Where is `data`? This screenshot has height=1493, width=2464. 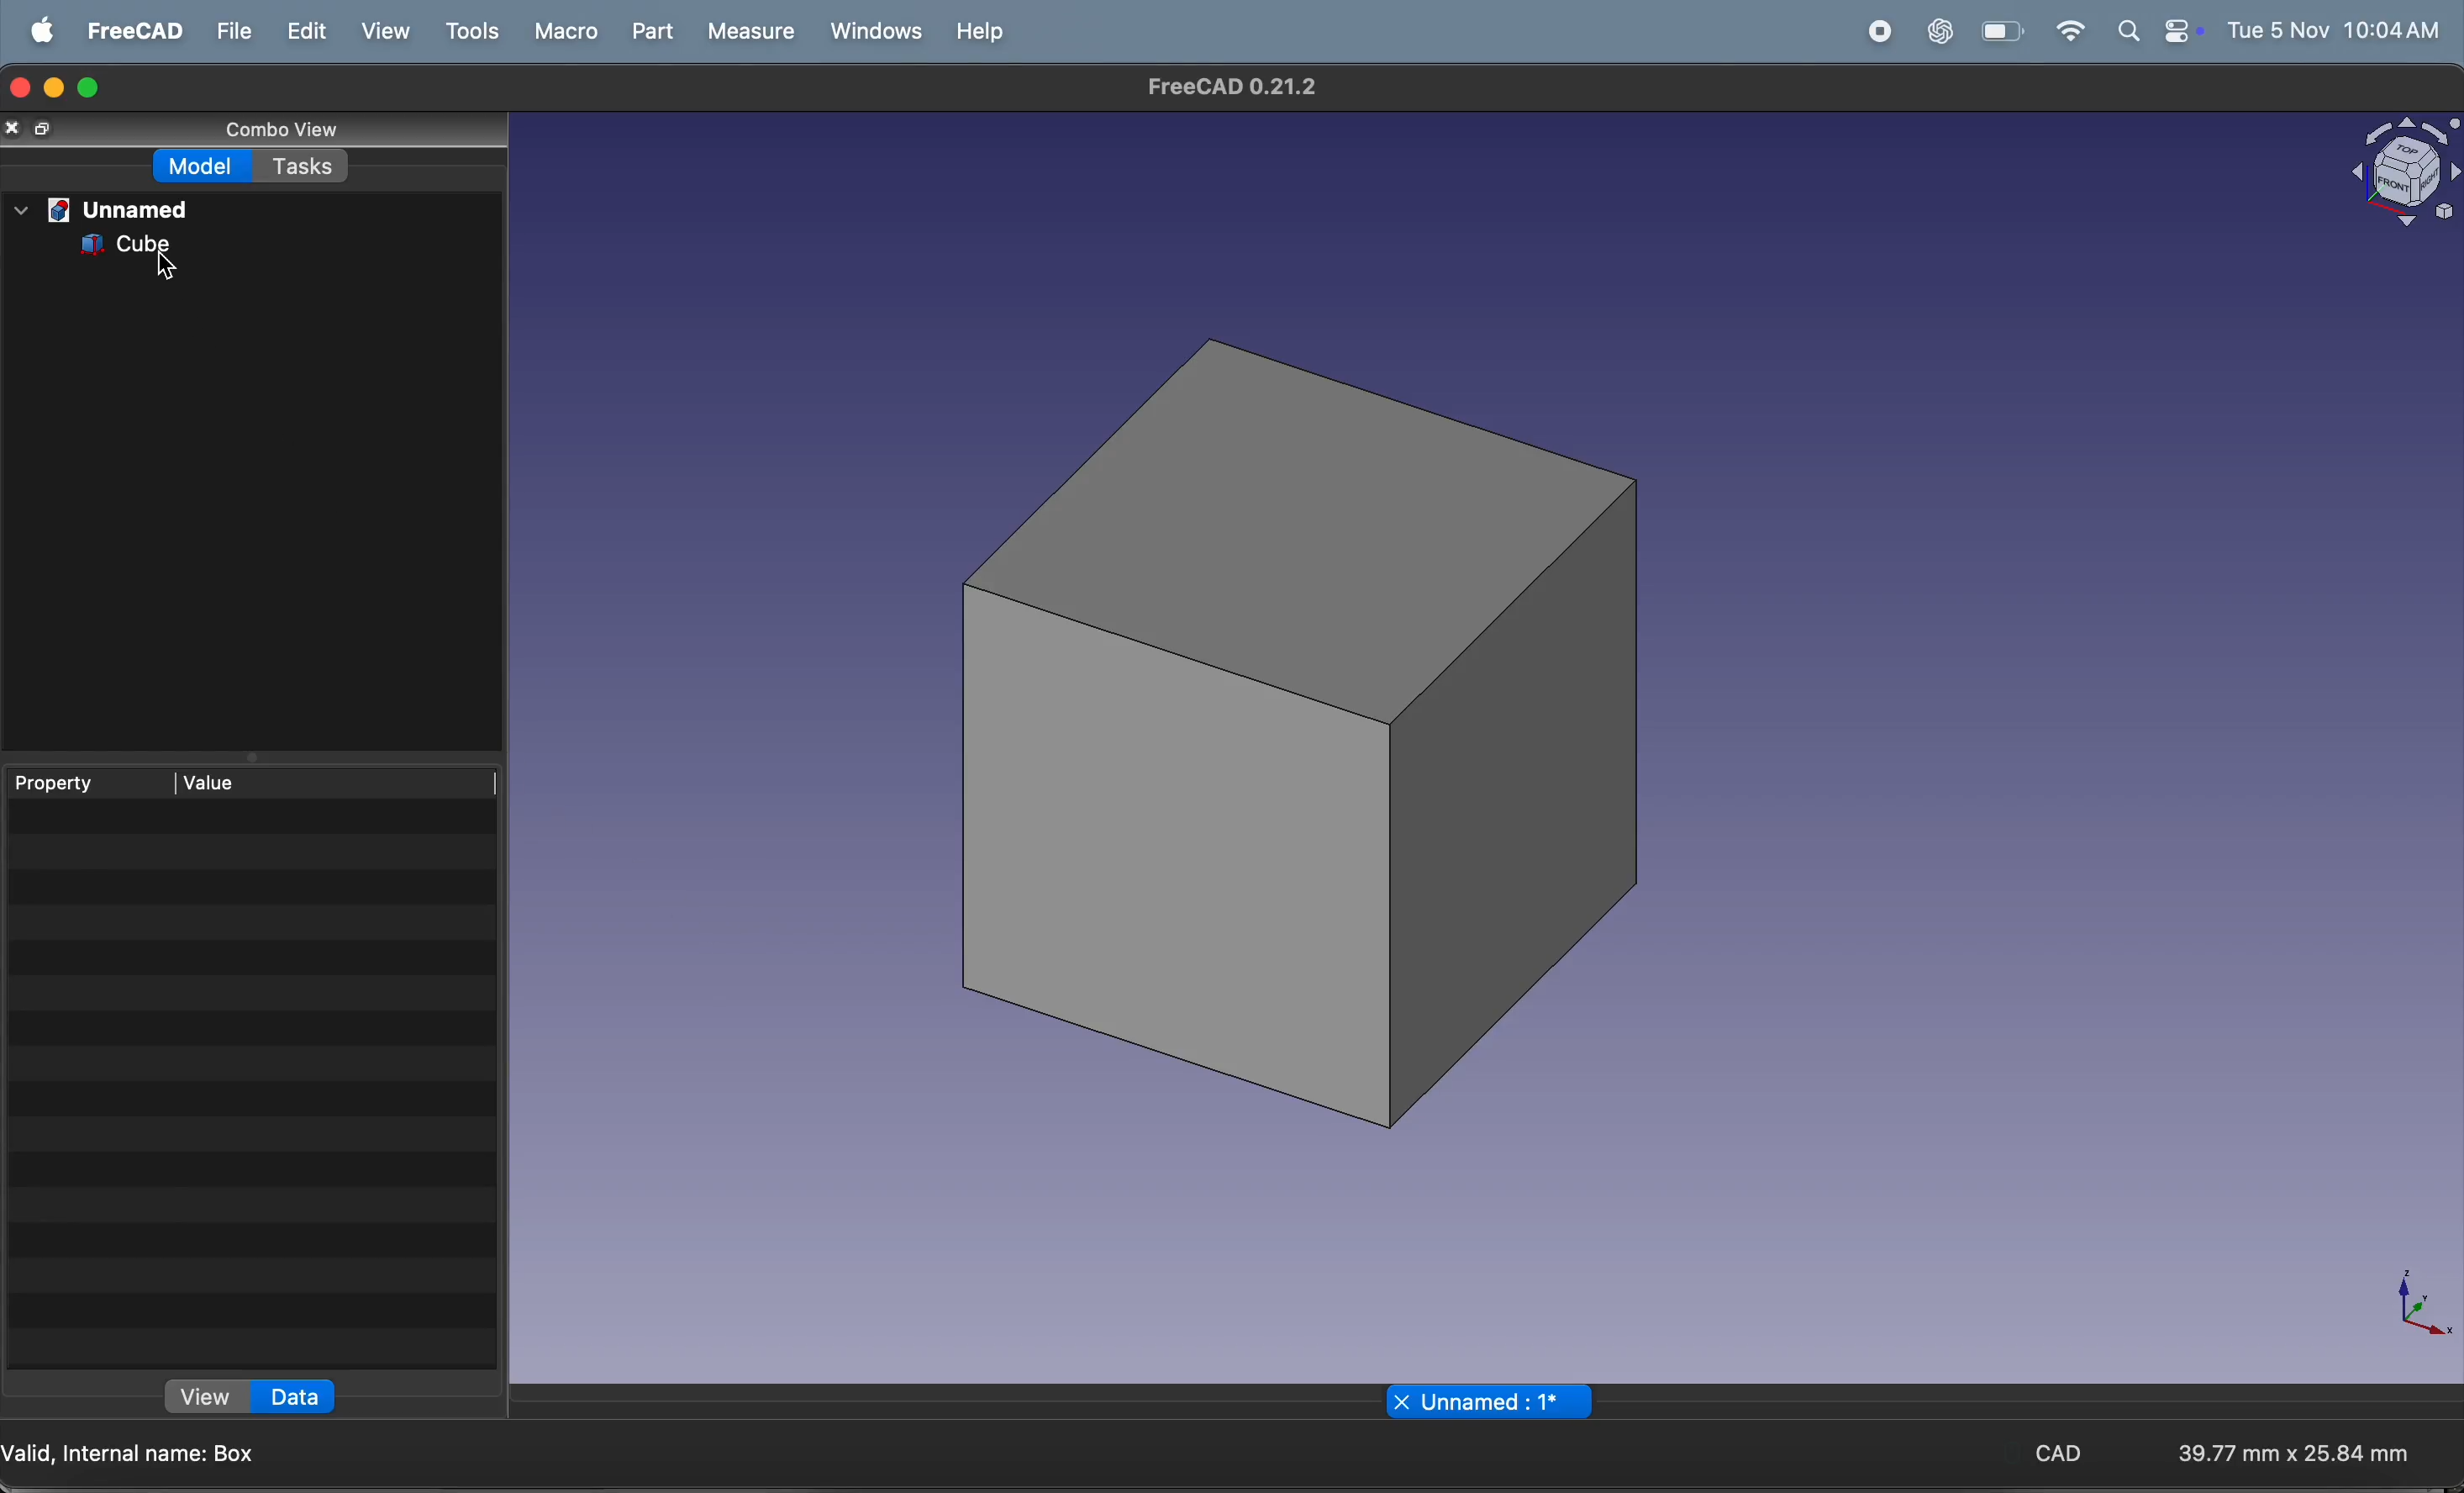 data is located at coordinates (298, 1396).